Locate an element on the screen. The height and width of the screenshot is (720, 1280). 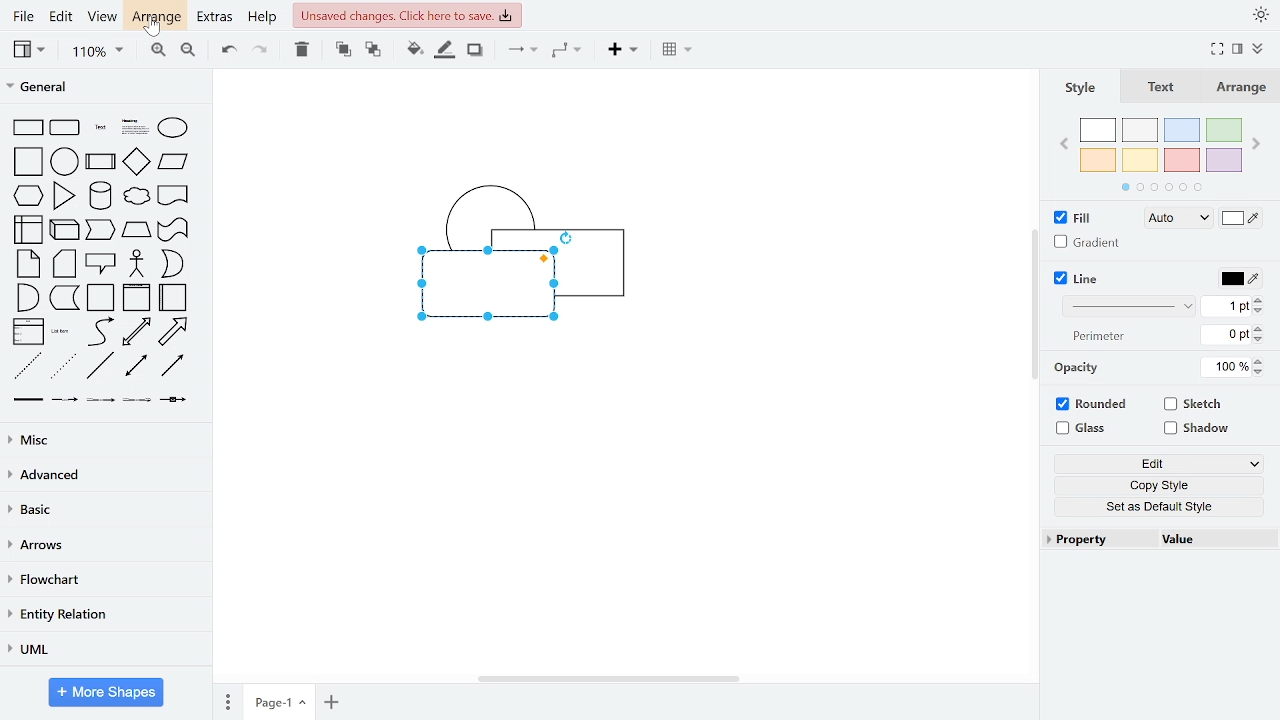
arrange is located at coordinates (159, 19).